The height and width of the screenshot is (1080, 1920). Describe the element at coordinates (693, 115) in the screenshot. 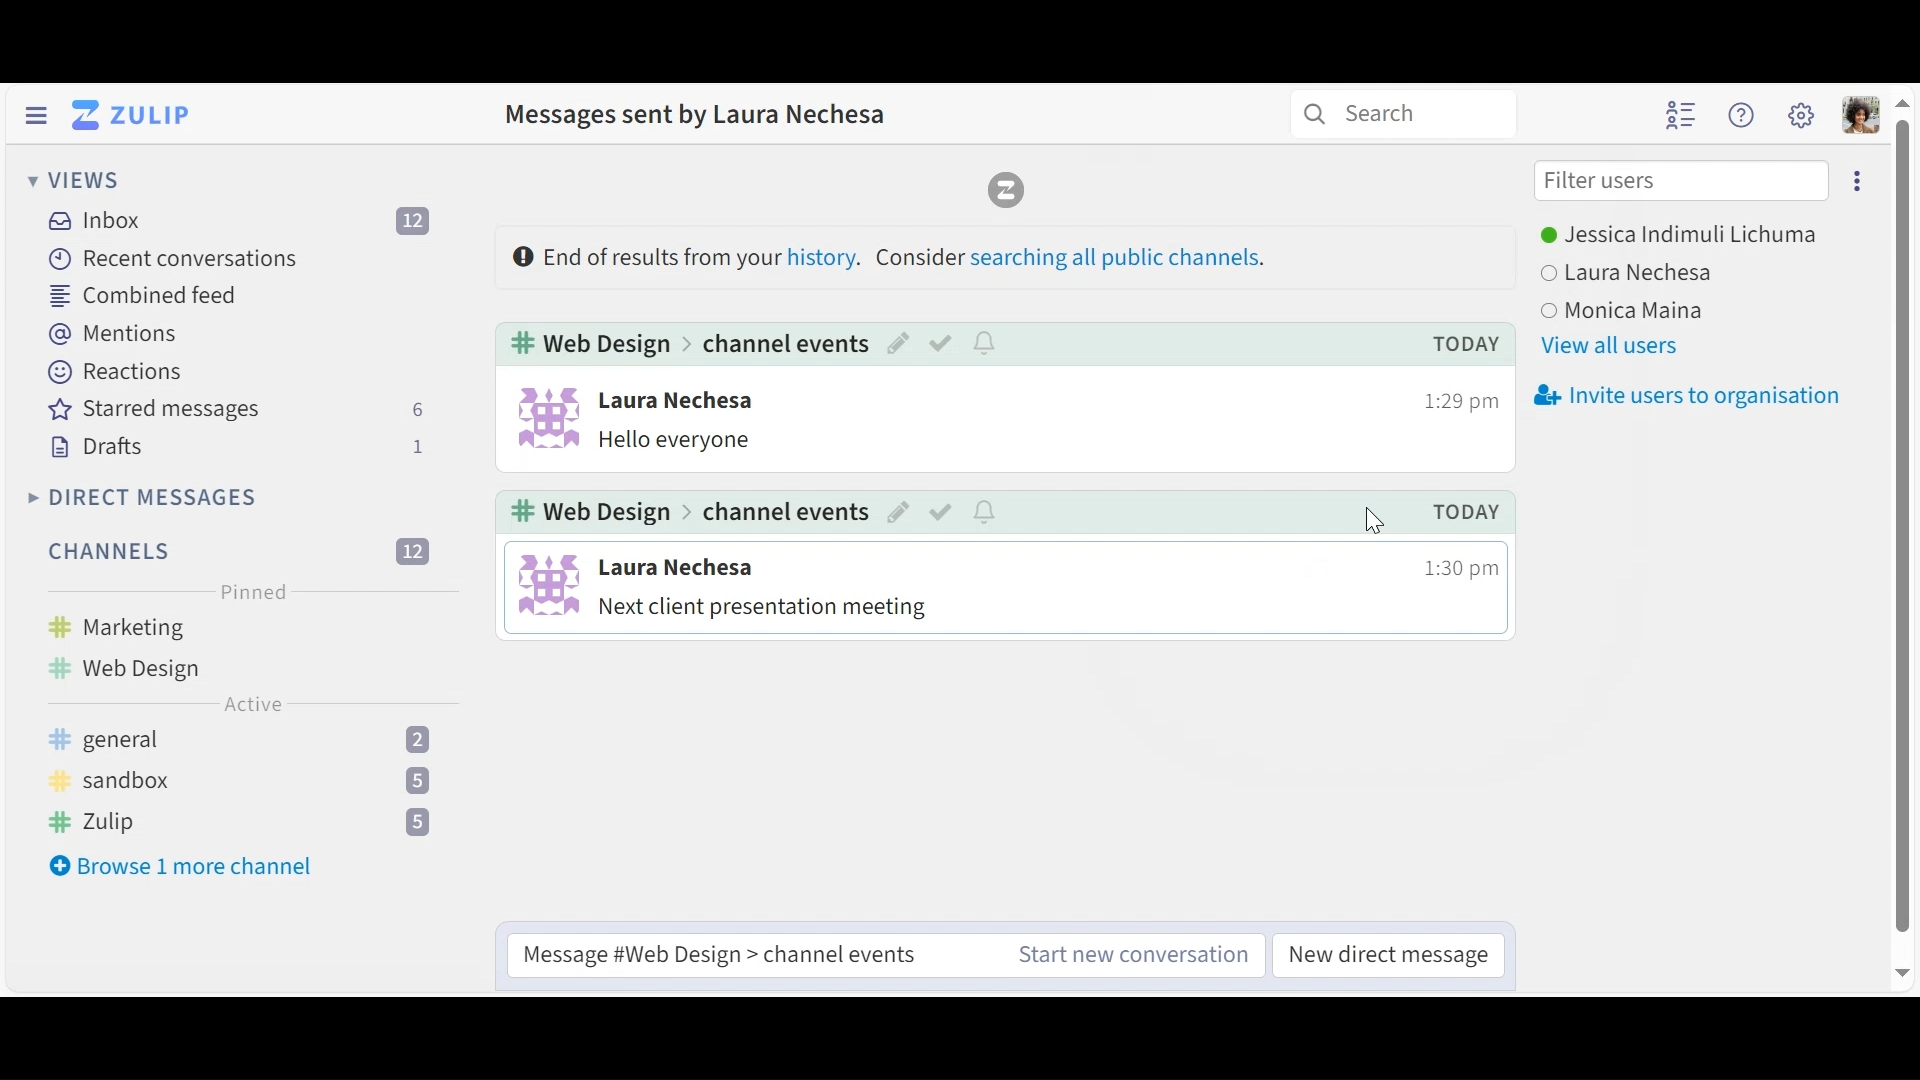

I see `Message sent by this user` at that location.